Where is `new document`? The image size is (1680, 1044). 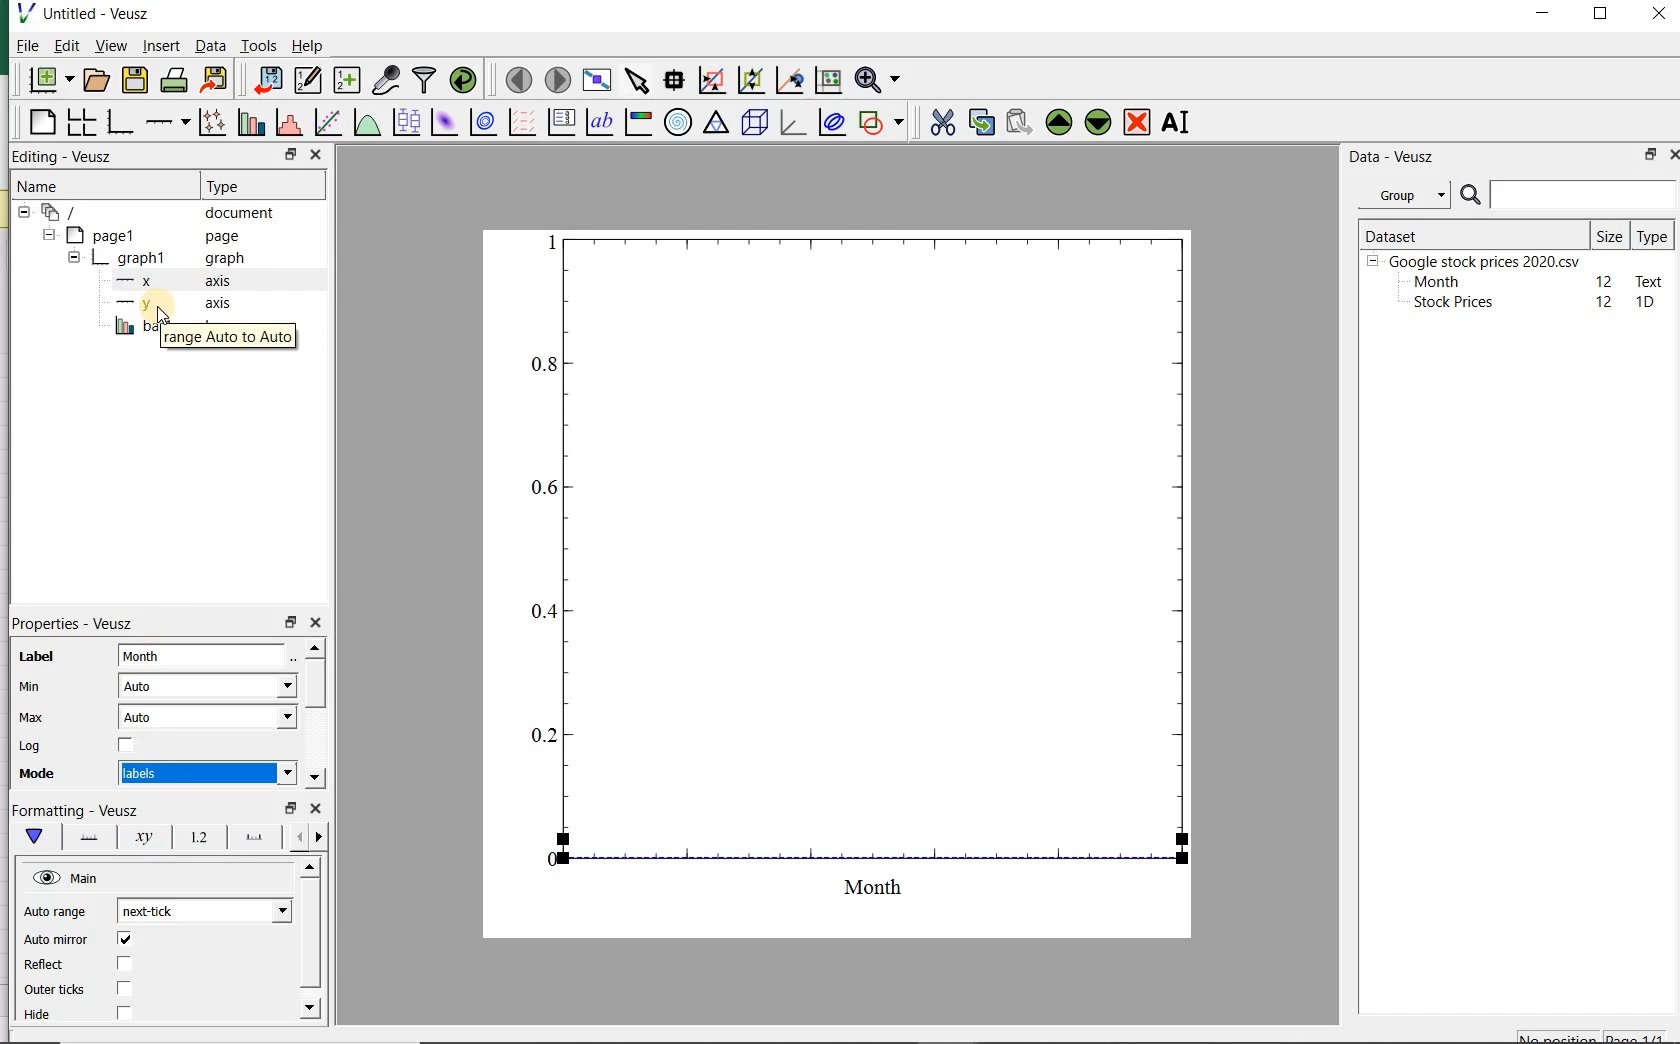 new document is located at coordinates (50, 81).